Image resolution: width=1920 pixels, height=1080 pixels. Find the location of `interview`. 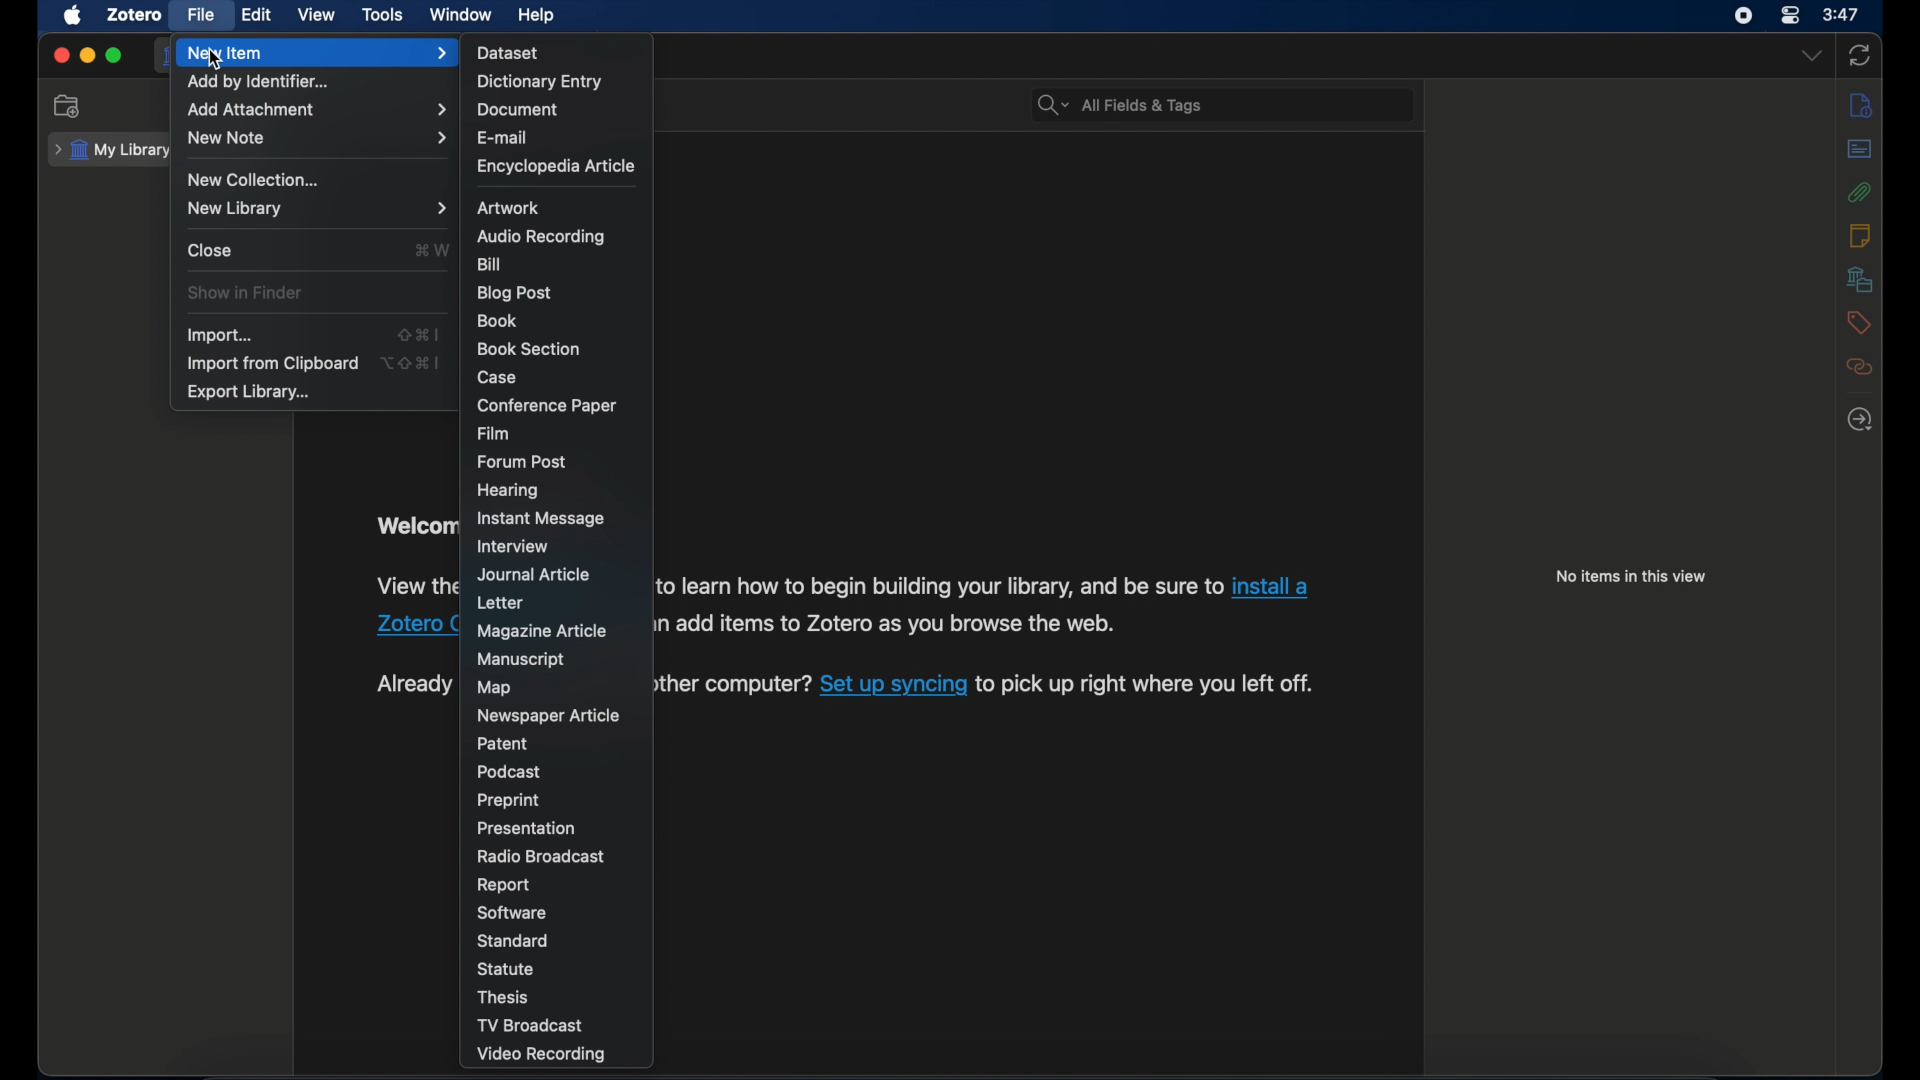

interview is located at coordinates (511, 546).